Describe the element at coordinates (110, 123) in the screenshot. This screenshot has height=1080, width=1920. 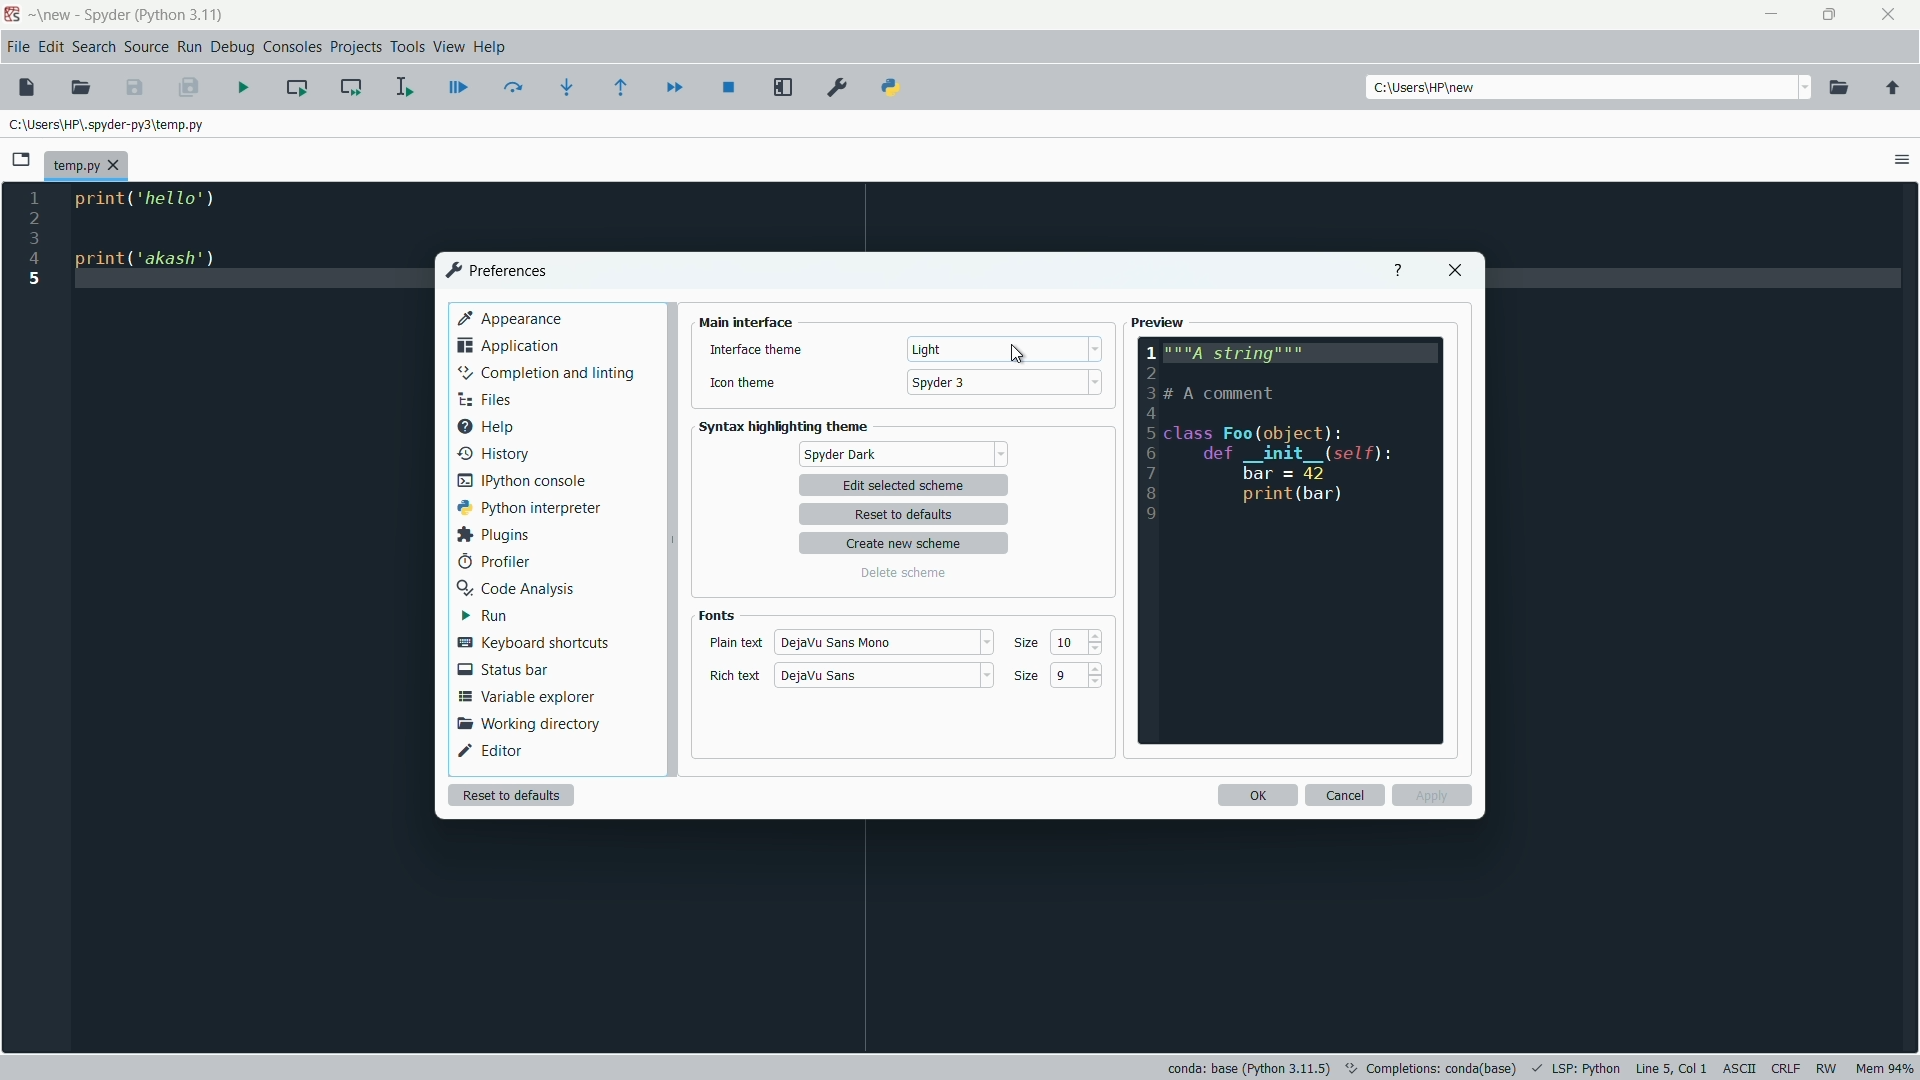
I see `file directory` at that location.